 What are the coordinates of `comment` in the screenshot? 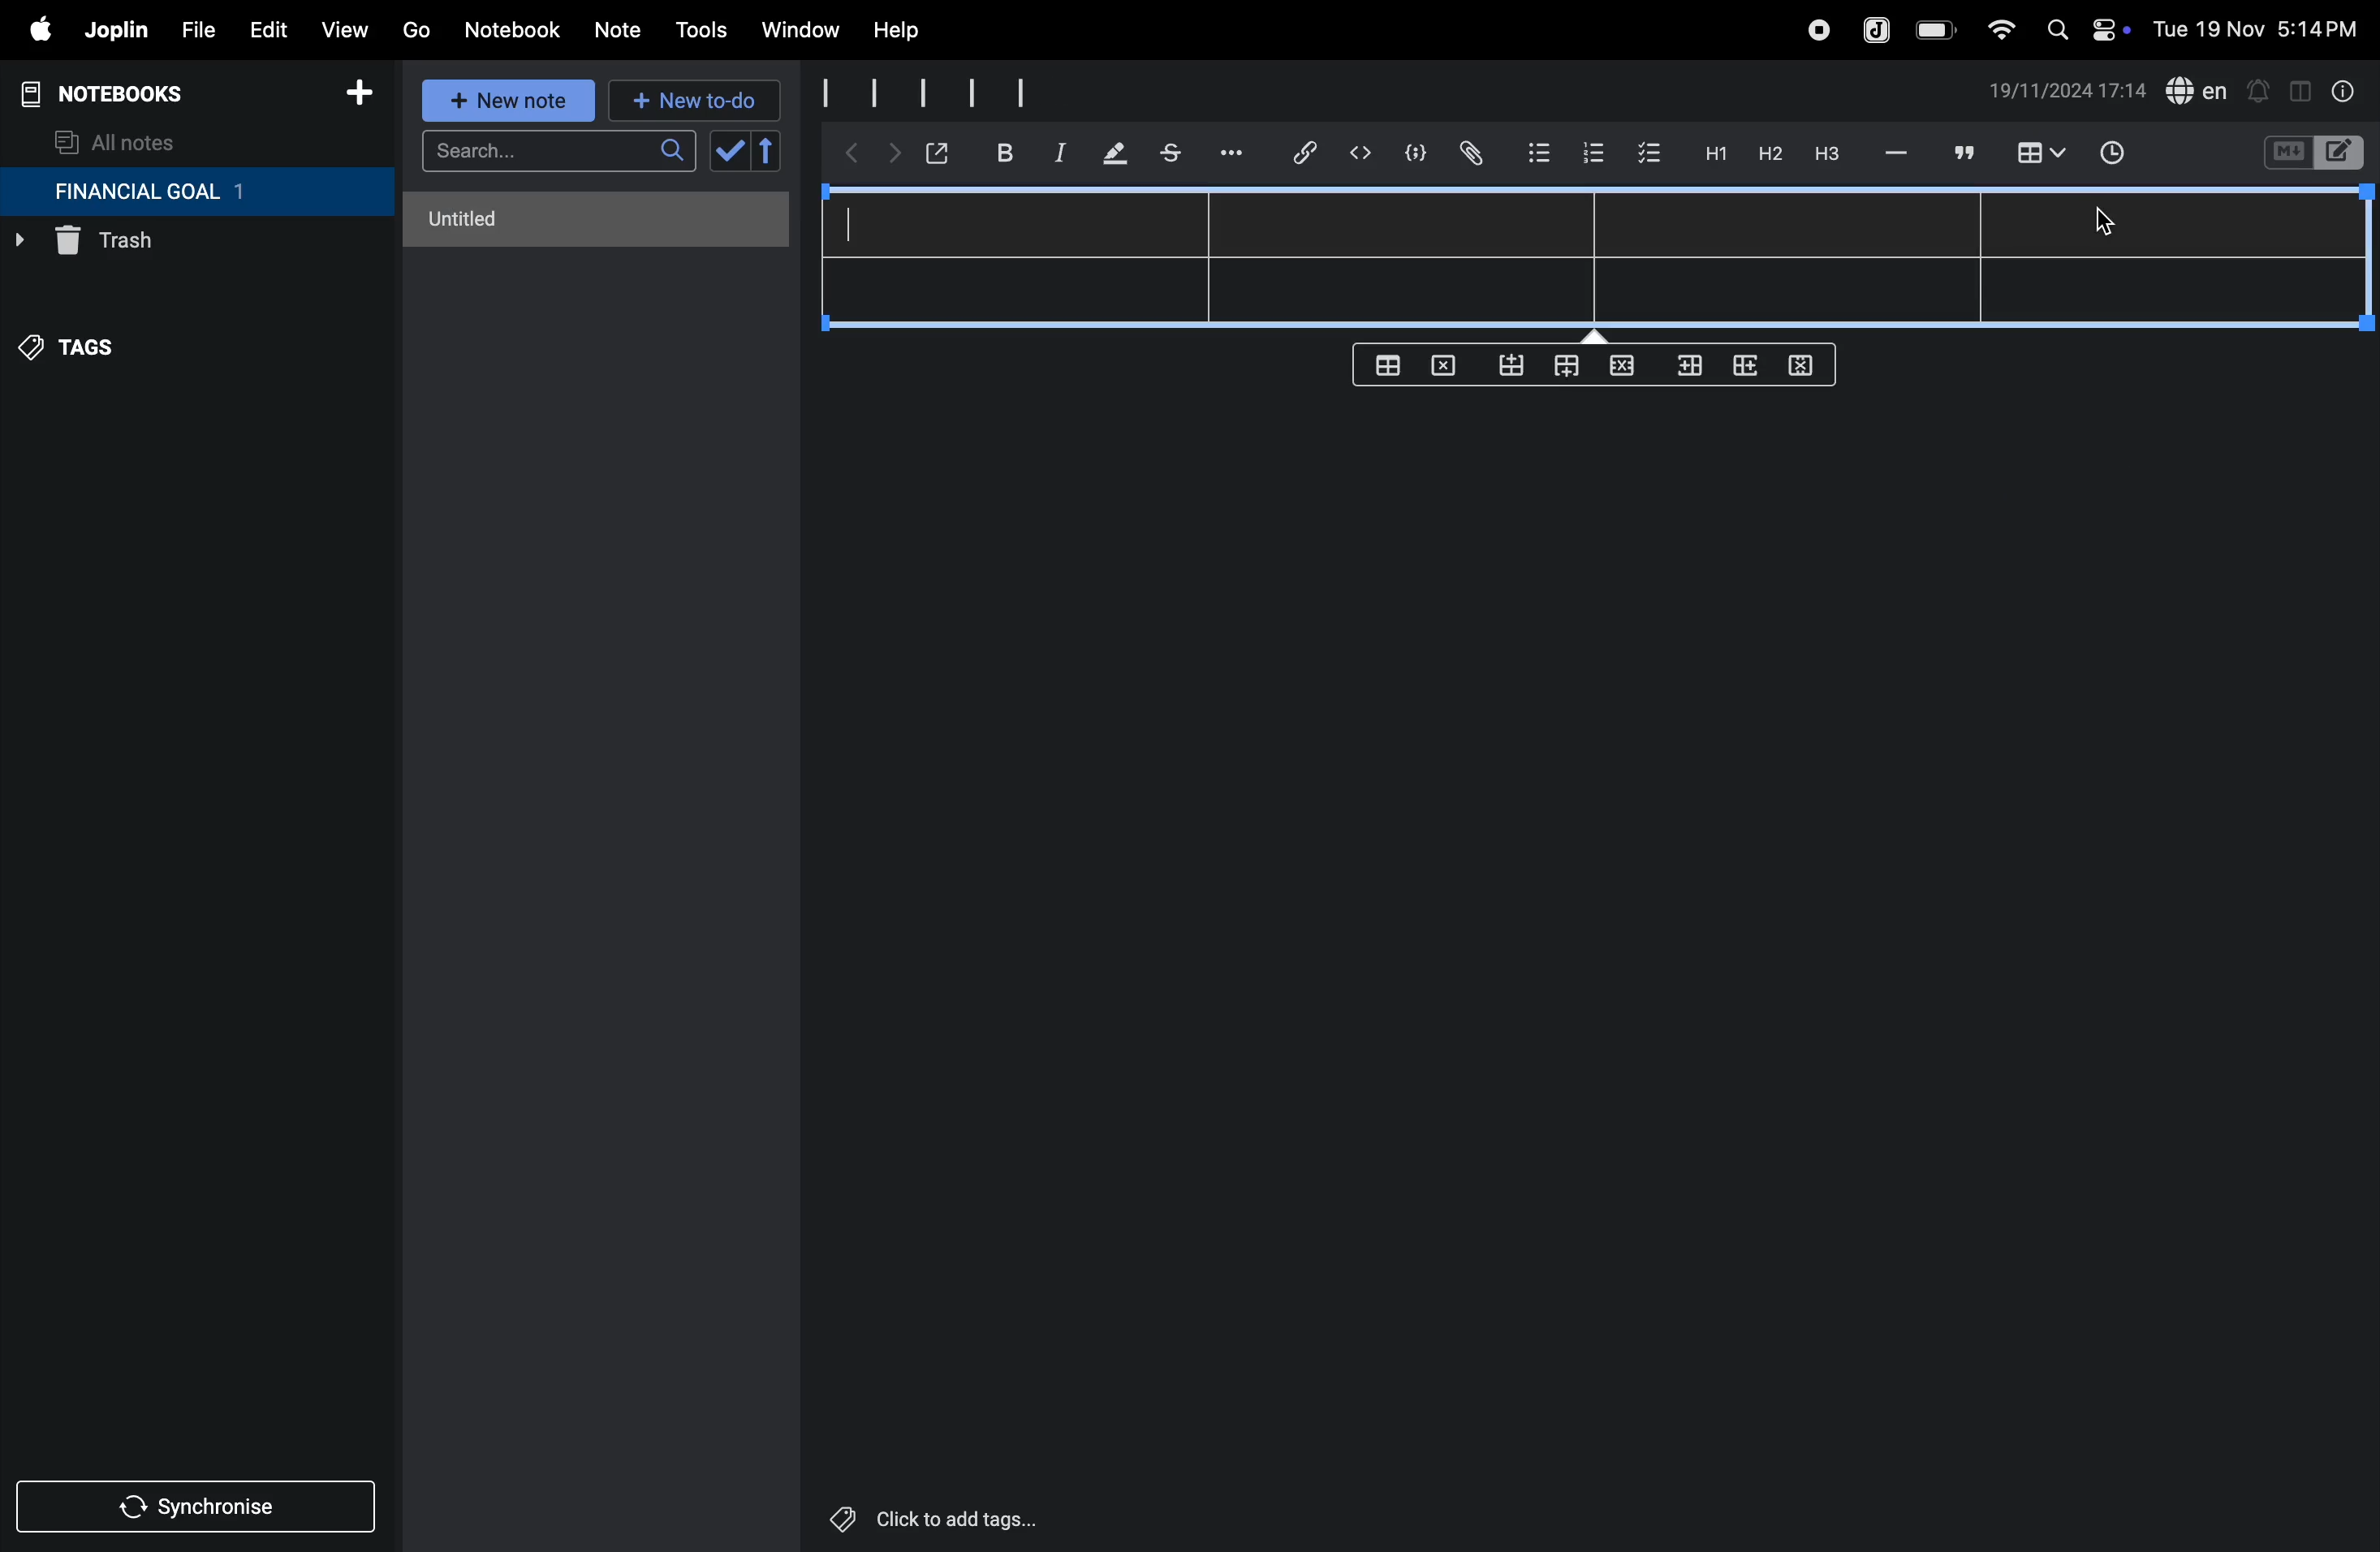 It's located at (1961, 152).